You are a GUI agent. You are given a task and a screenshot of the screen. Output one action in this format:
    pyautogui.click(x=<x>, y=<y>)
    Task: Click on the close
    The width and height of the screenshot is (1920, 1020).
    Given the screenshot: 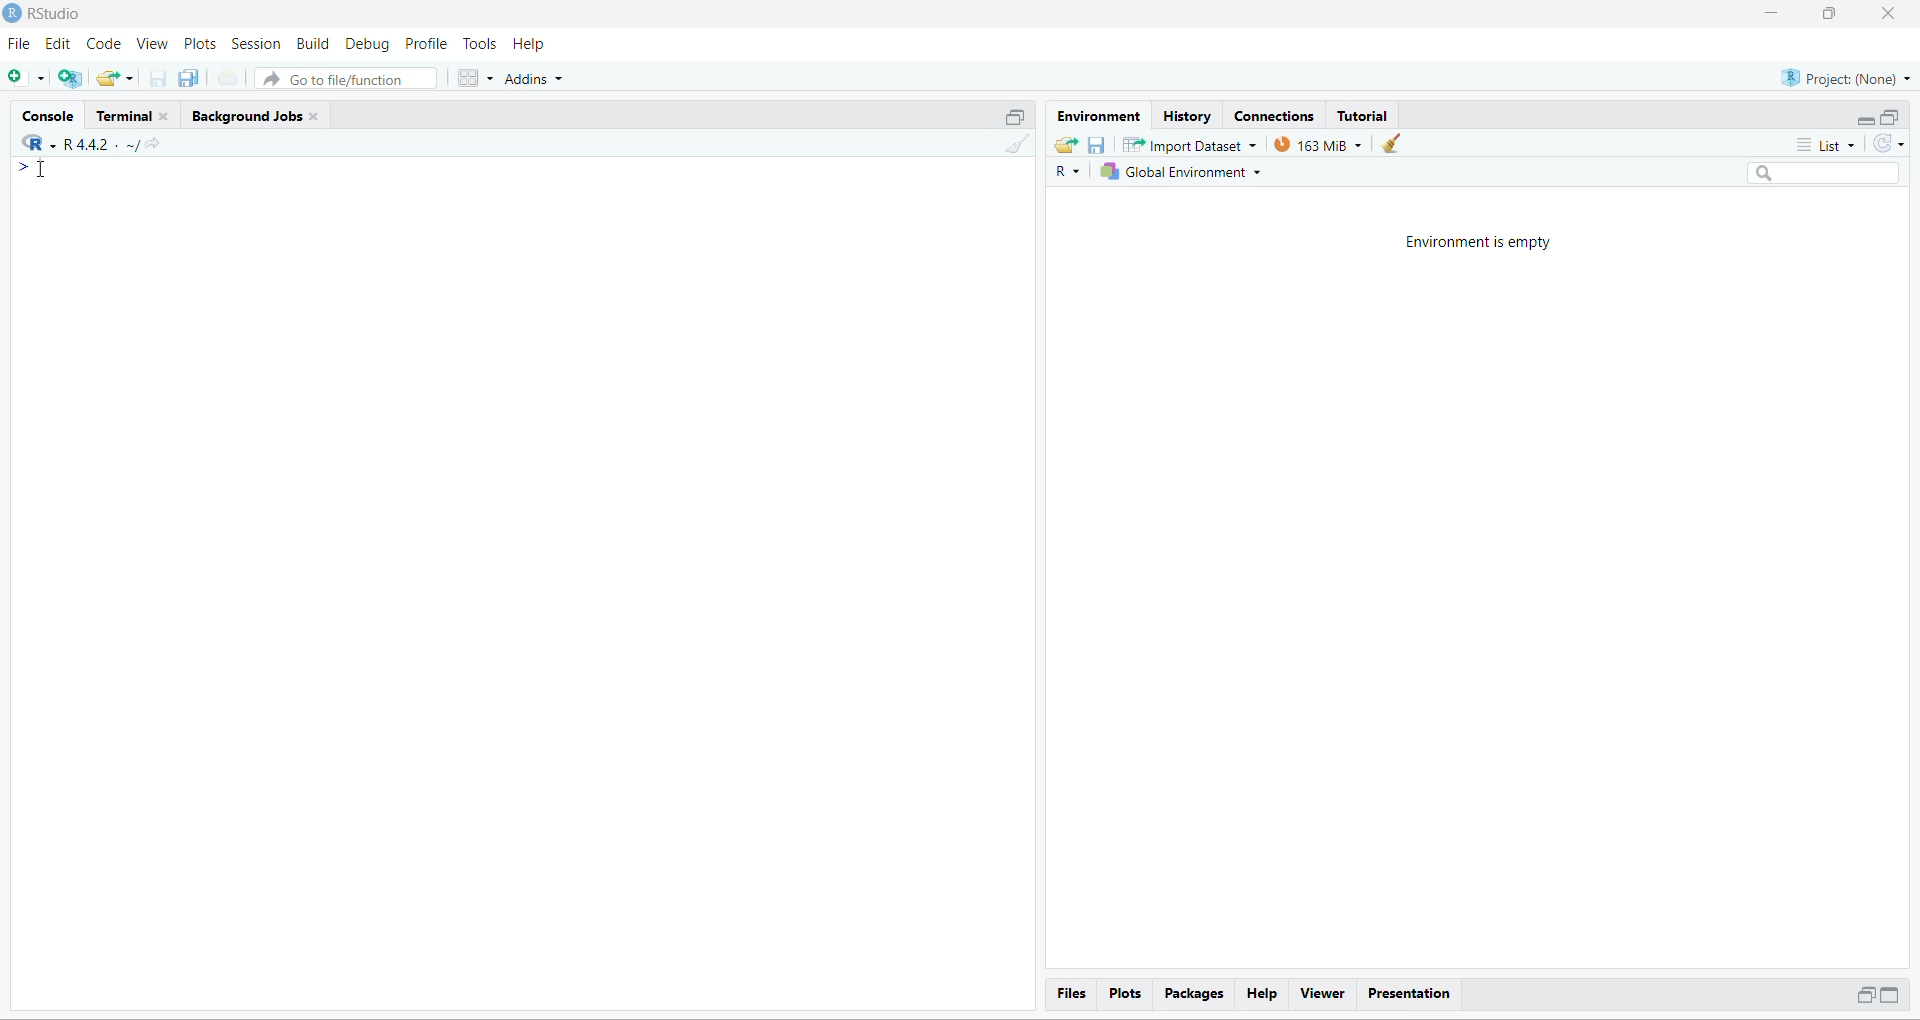 What is the action you would take?
    pyautogui.click(x=1886, y=13)
    